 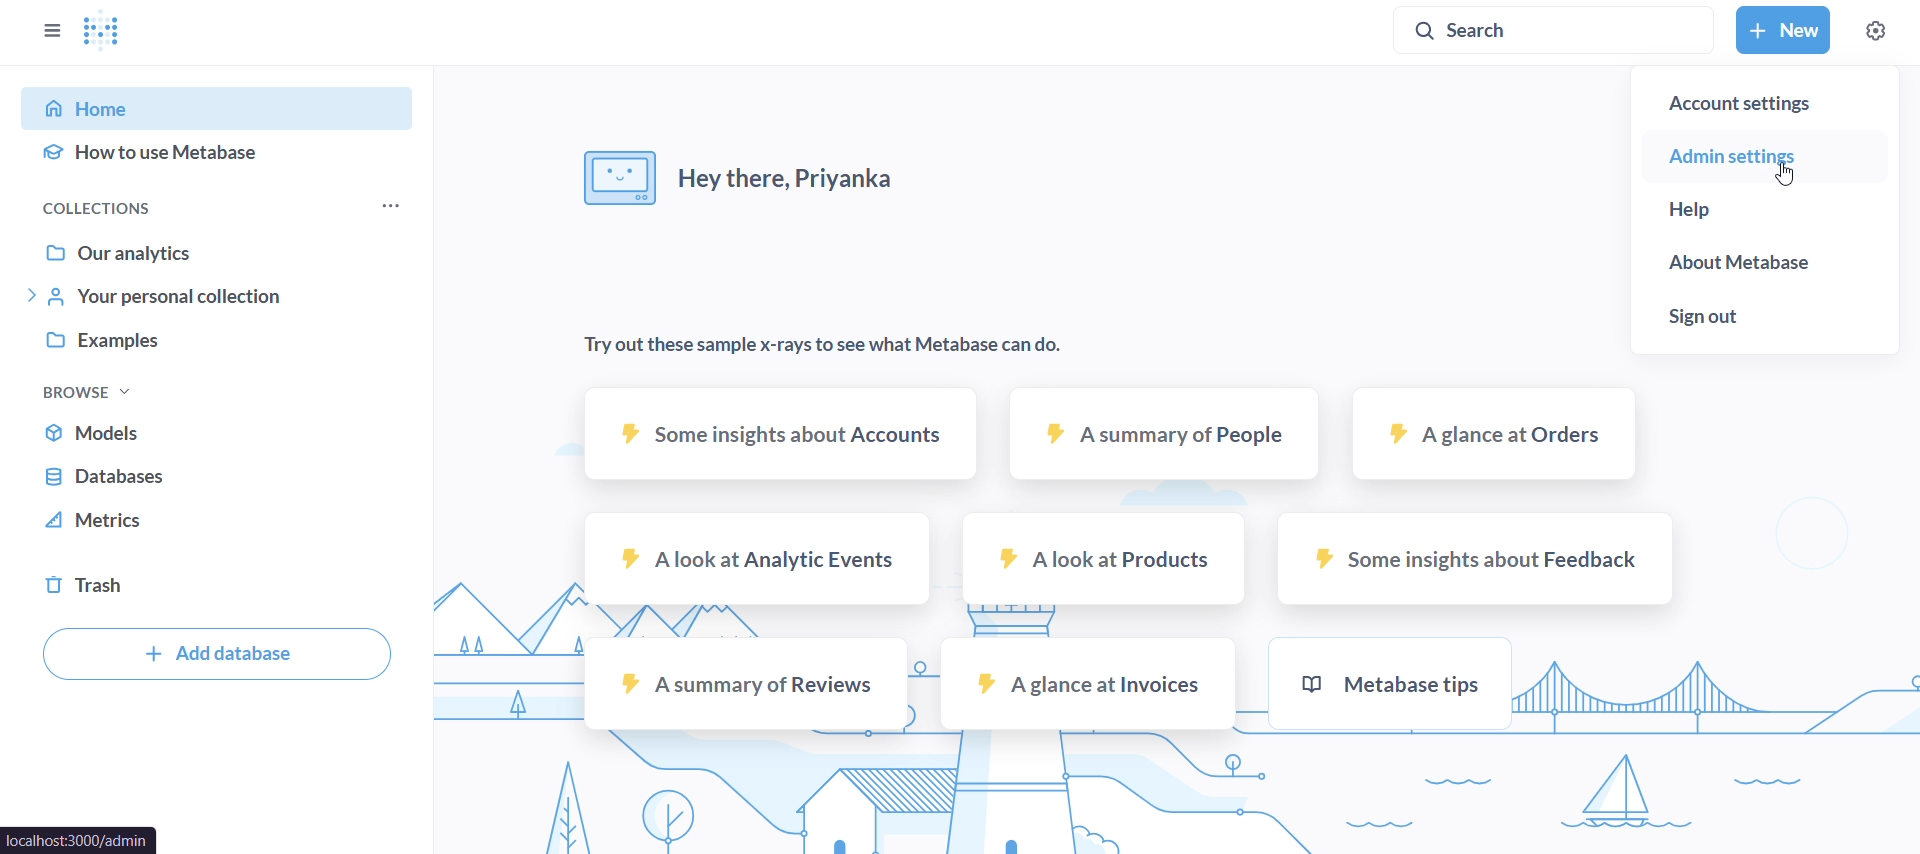 What do you see at coordinates (104, 32) in the screenshot?
I see `logo` at bounding box center [104, 32].